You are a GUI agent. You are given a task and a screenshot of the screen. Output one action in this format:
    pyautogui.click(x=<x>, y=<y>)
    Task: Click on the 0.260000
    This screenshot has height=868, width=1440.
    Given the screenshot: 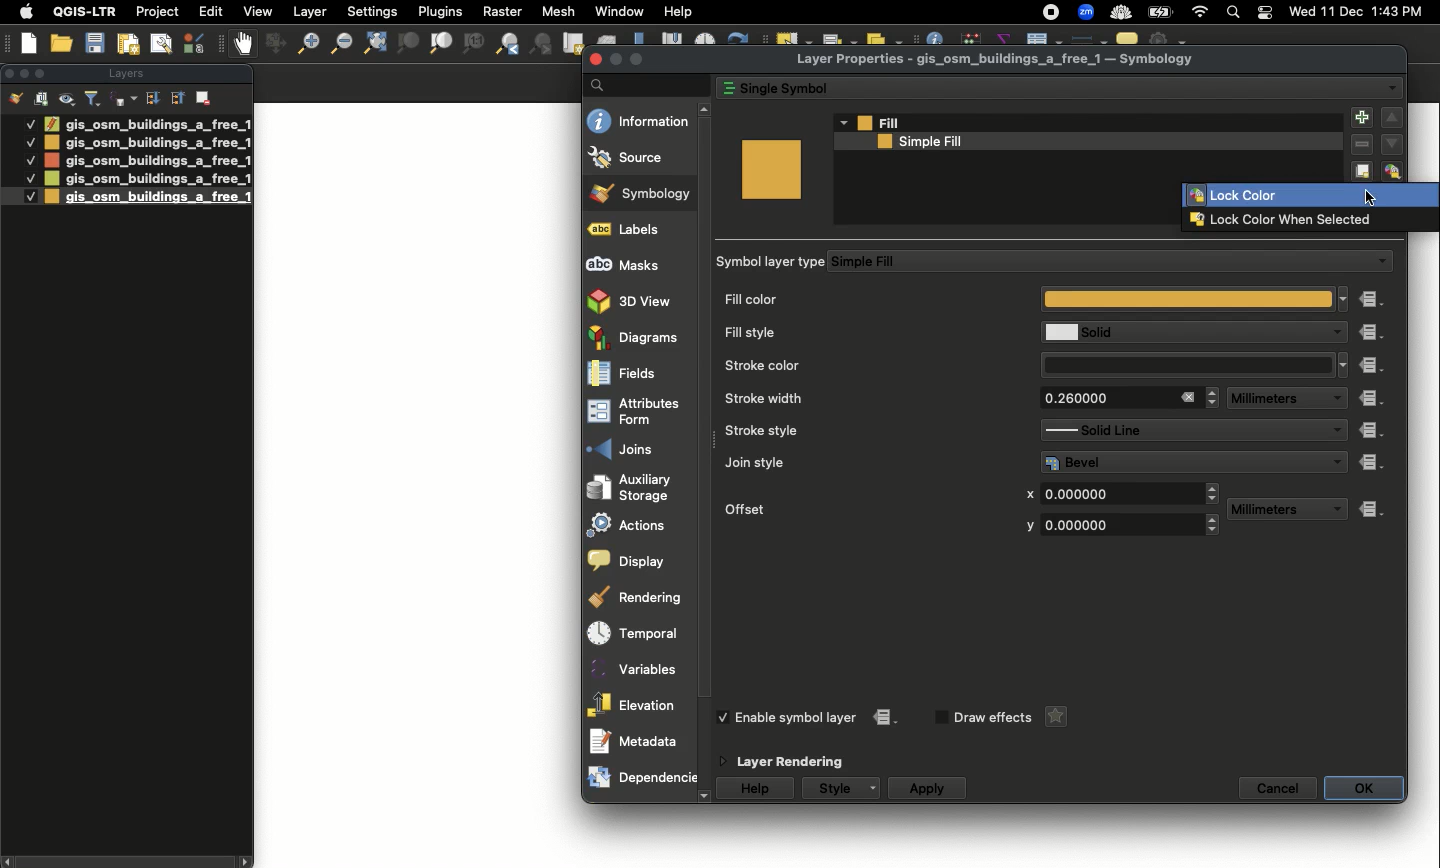 What is the action you would take?
    pyautogui.click(x=1101, y=398)
    